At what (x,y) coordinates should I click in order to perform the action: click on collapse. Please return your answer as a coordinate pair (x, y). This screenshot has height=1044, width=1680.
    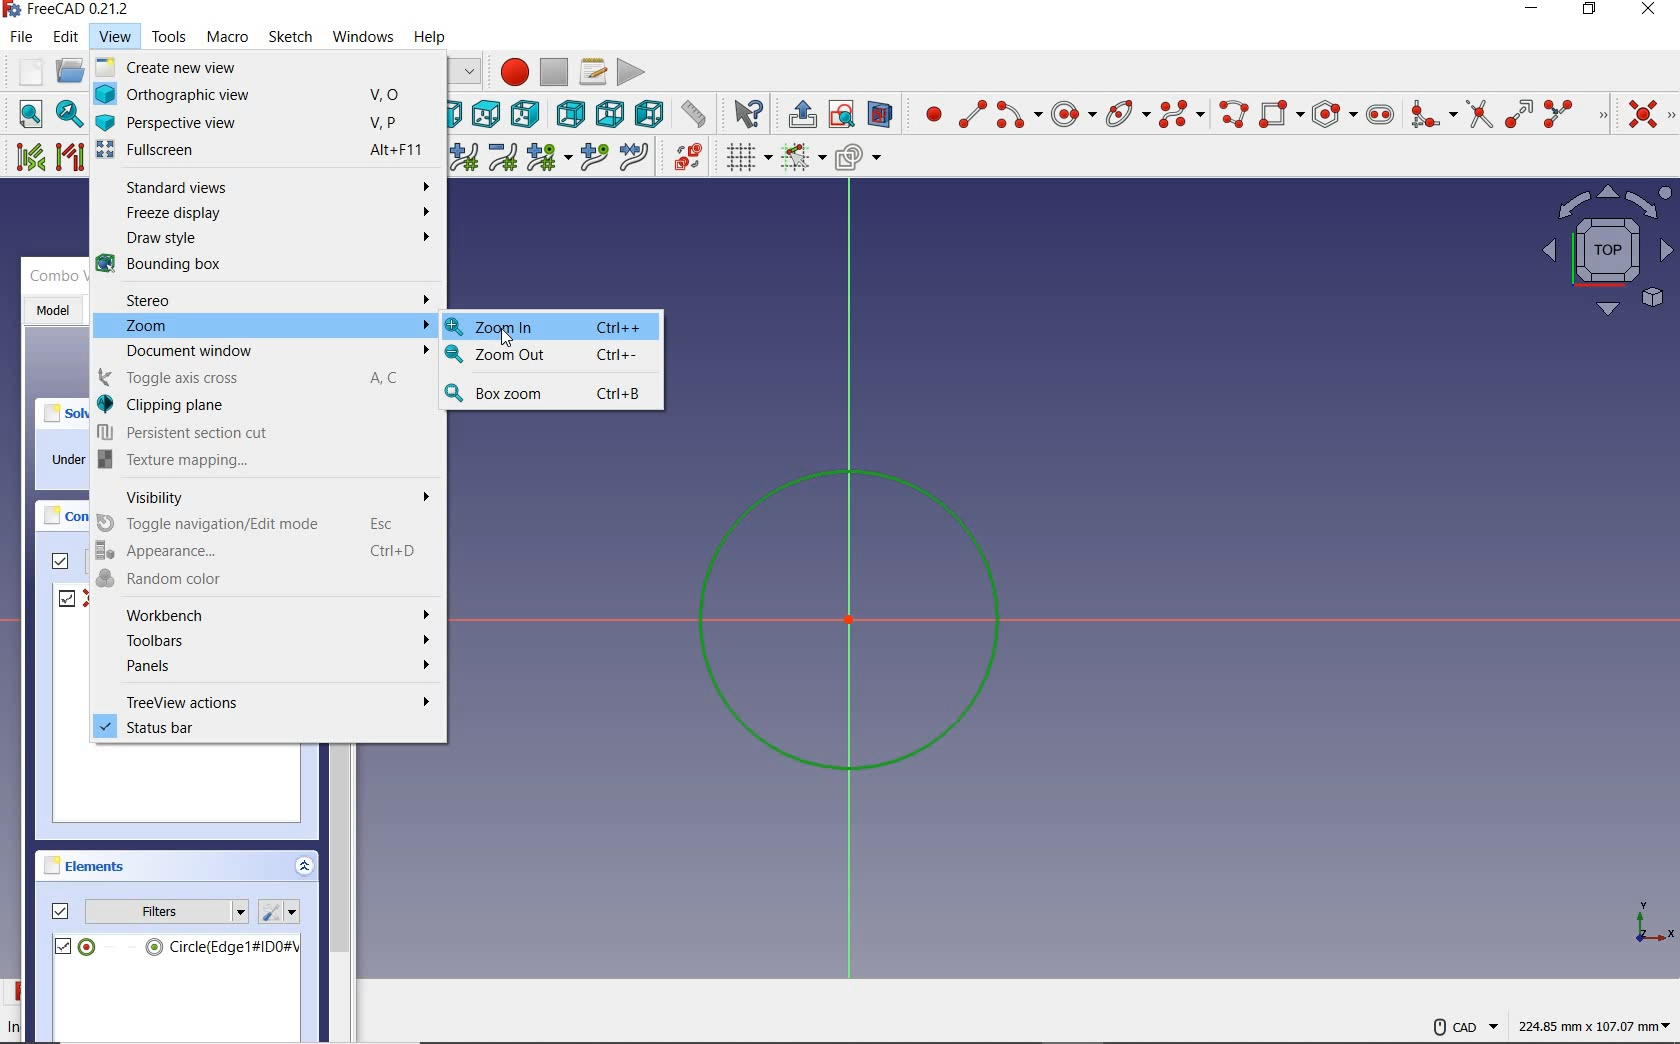
    Looking at the image, I should click on (306, 868).